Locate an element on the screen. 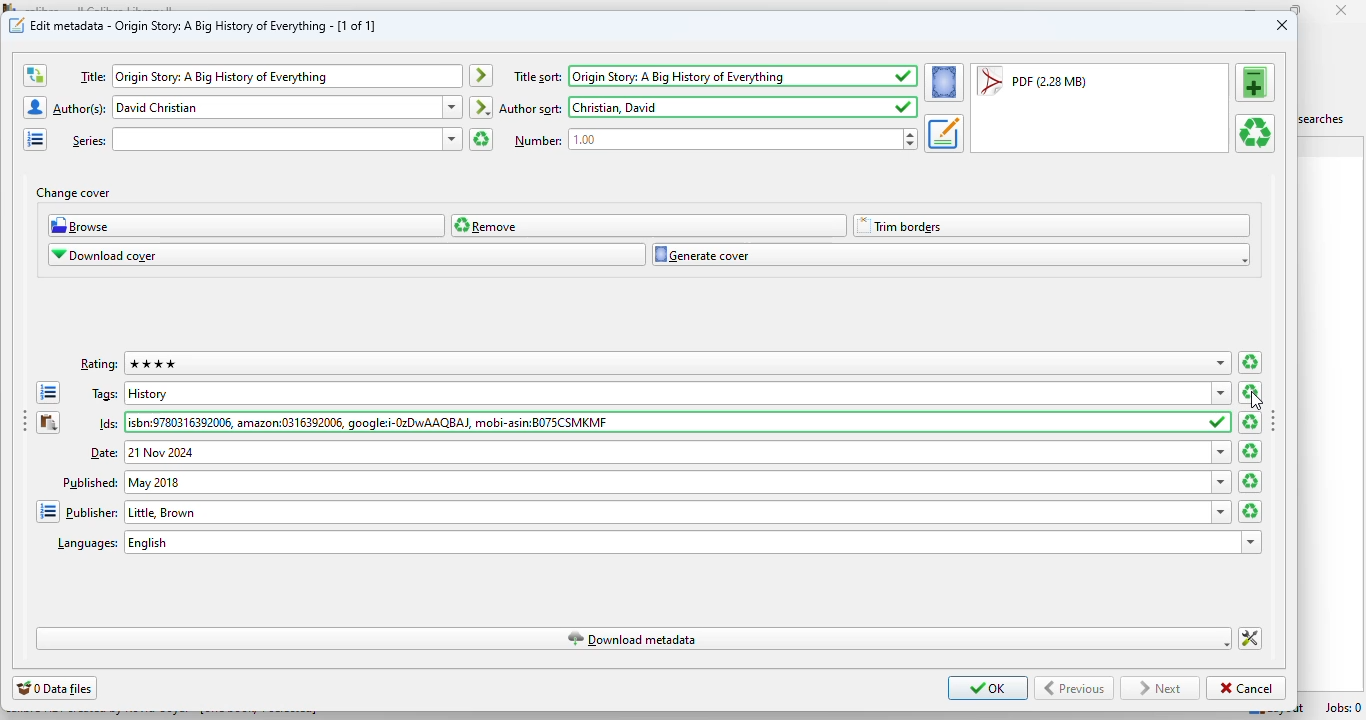  languages: english is located at coordinates (681, 542).